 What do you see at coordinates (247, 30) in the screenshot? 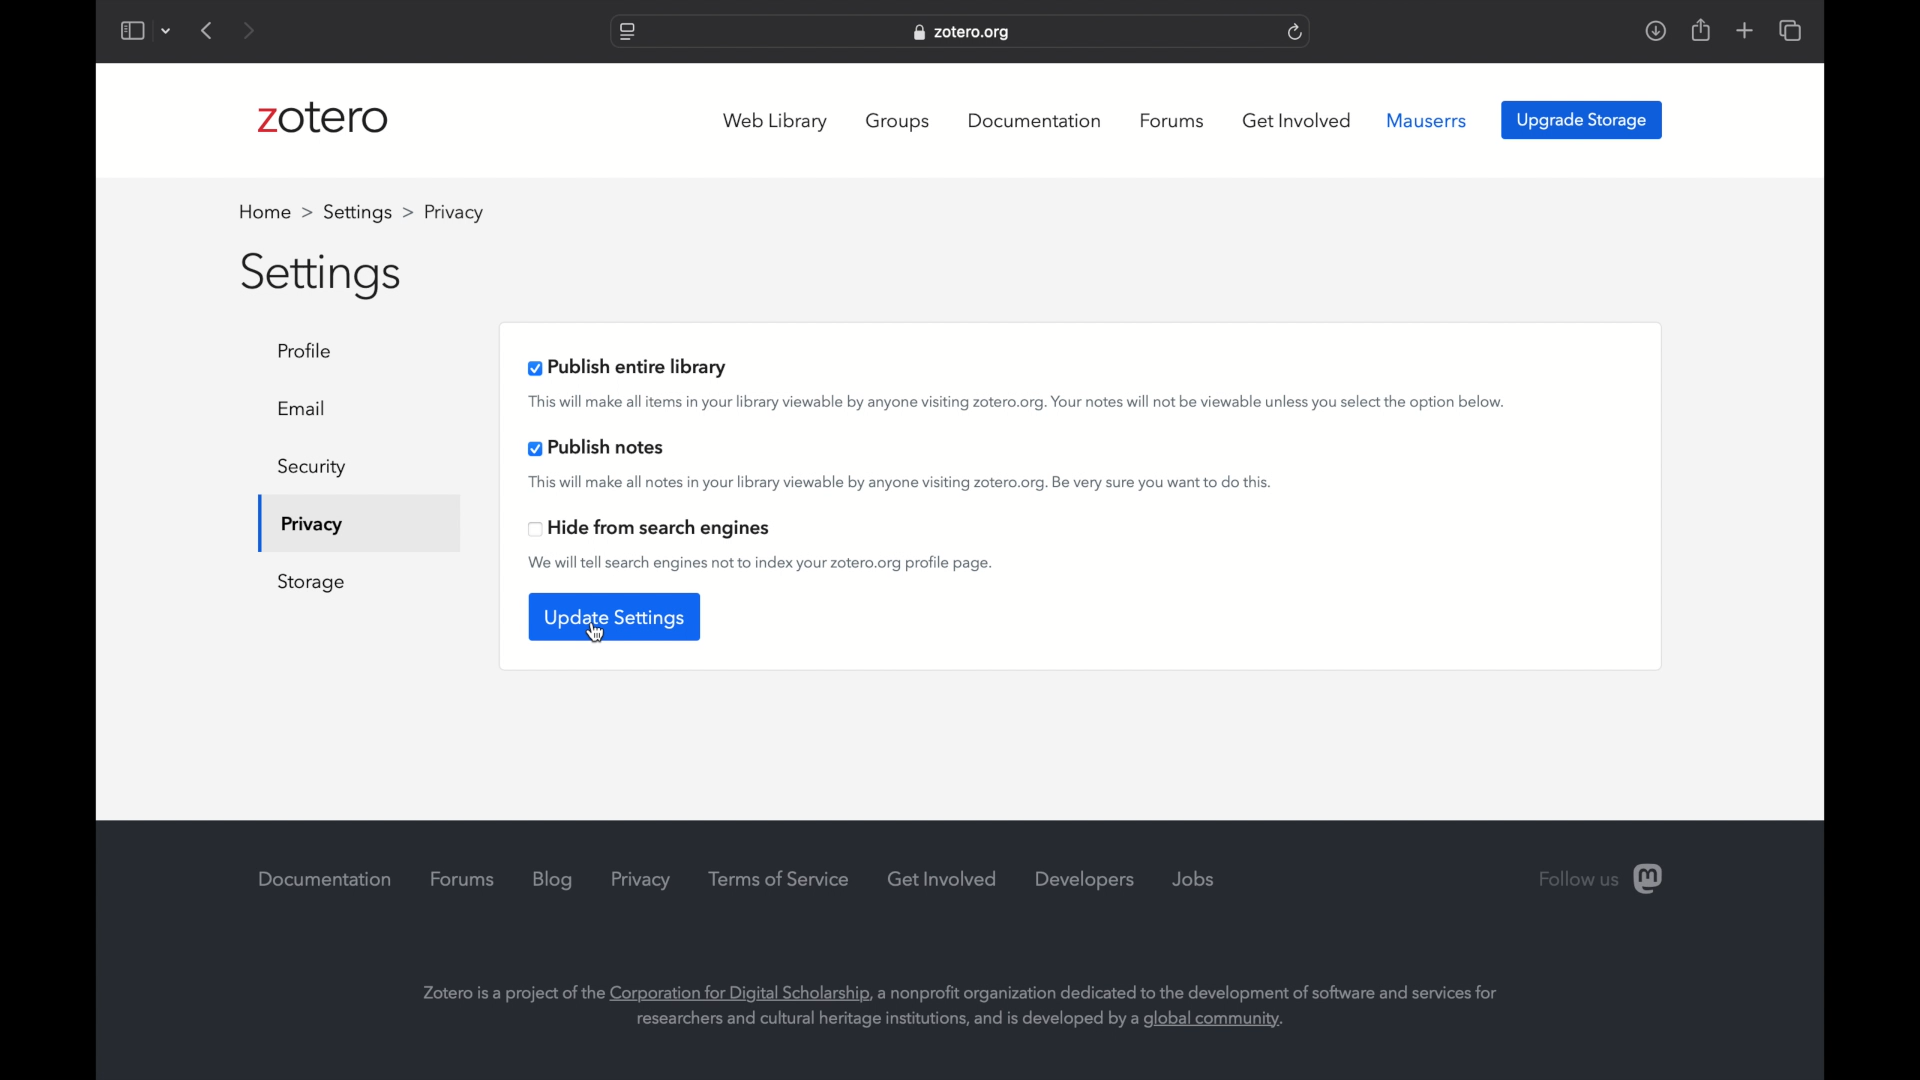
I see `next` at bounding box center [247, 30].